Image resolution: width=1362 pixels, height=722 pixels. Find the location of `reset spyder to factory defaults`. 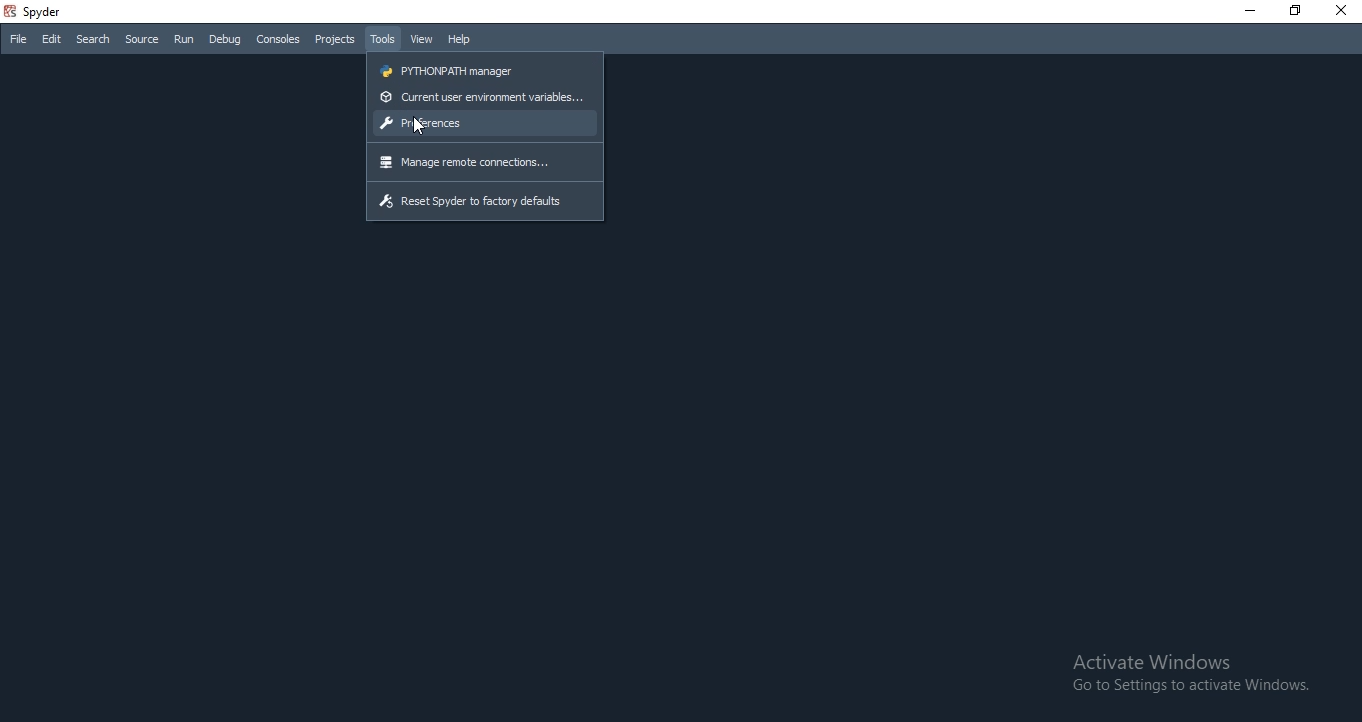

reset spyder to factory defaults is located at coordinates (486, 202).